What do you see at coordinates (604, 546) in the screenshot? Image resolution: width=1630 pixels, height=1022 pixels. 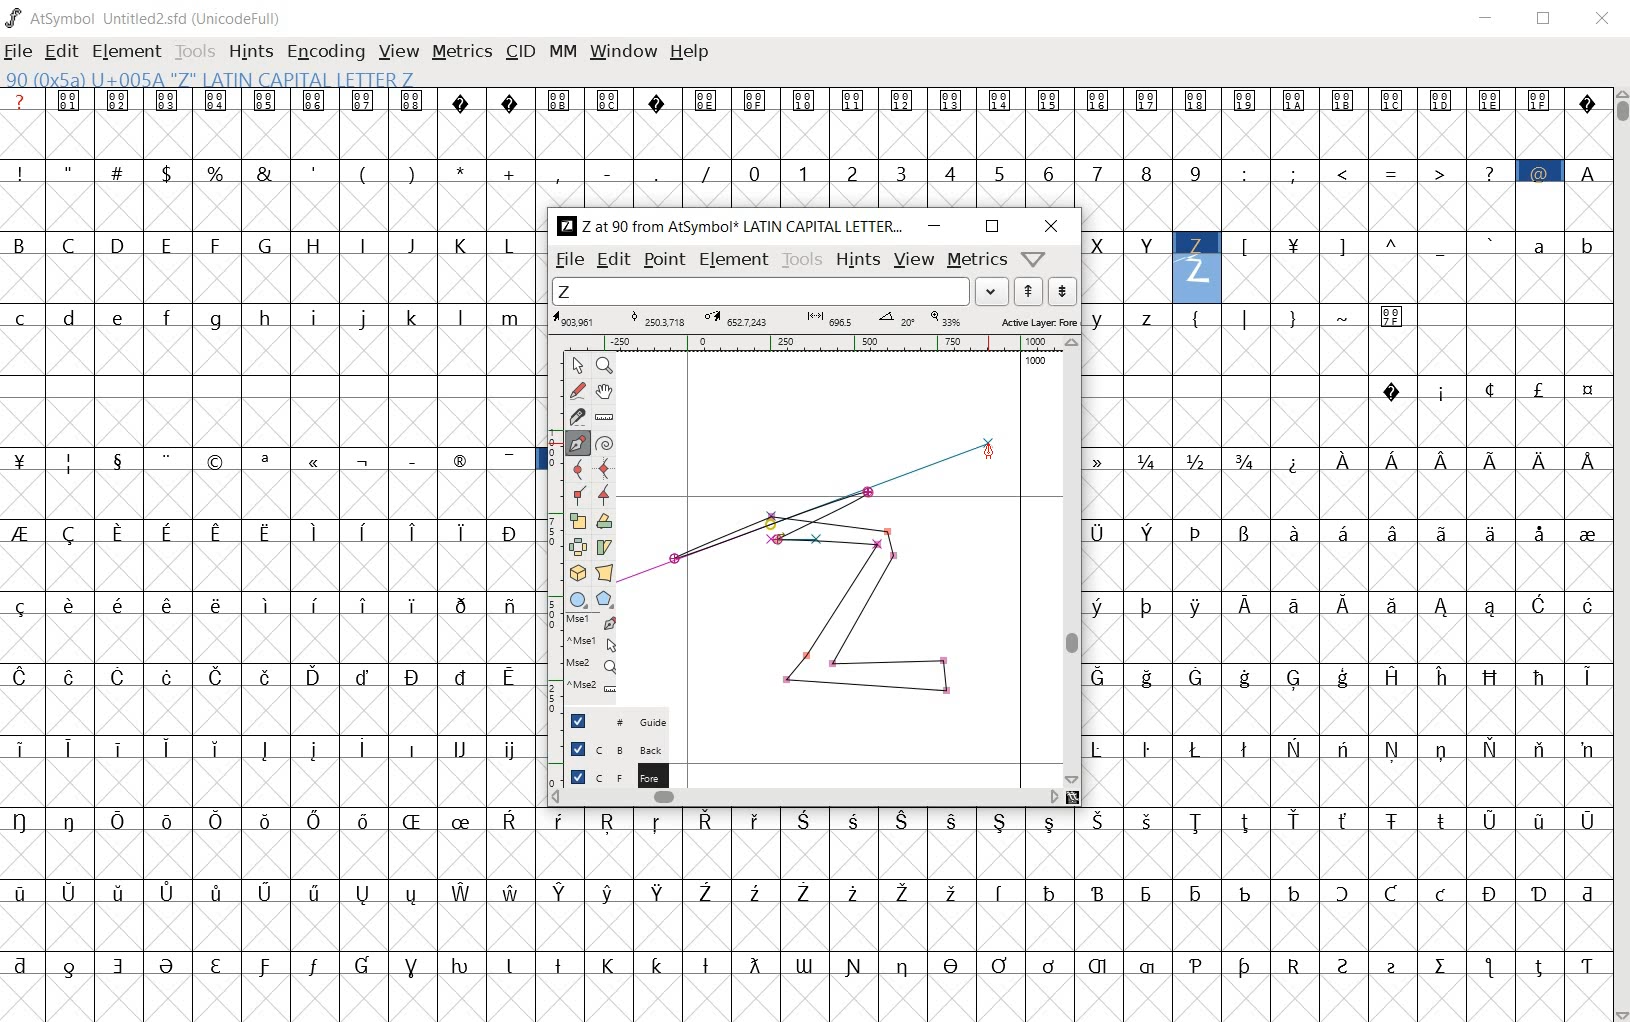 I see `skew the selection` at bounding box center [604, 546].